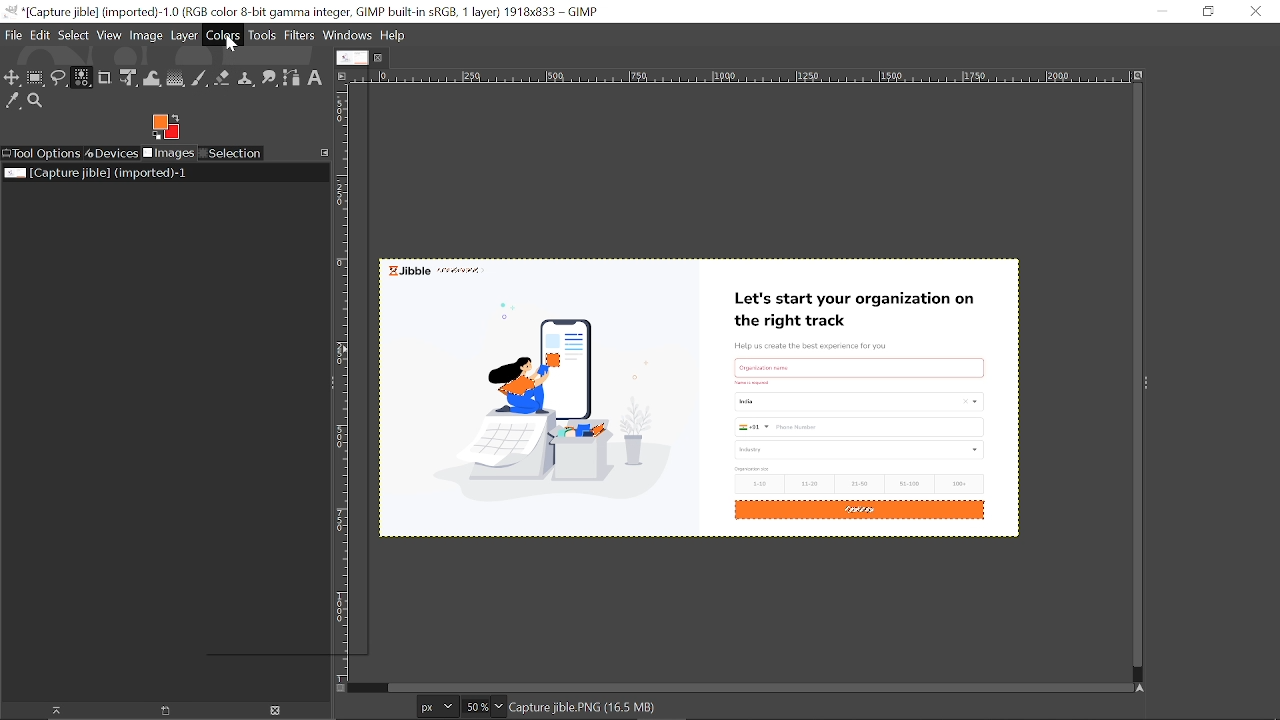 The width and height of the screenshot is (1280, 720). I want to click on Fore ground tool, so click(164, 126).